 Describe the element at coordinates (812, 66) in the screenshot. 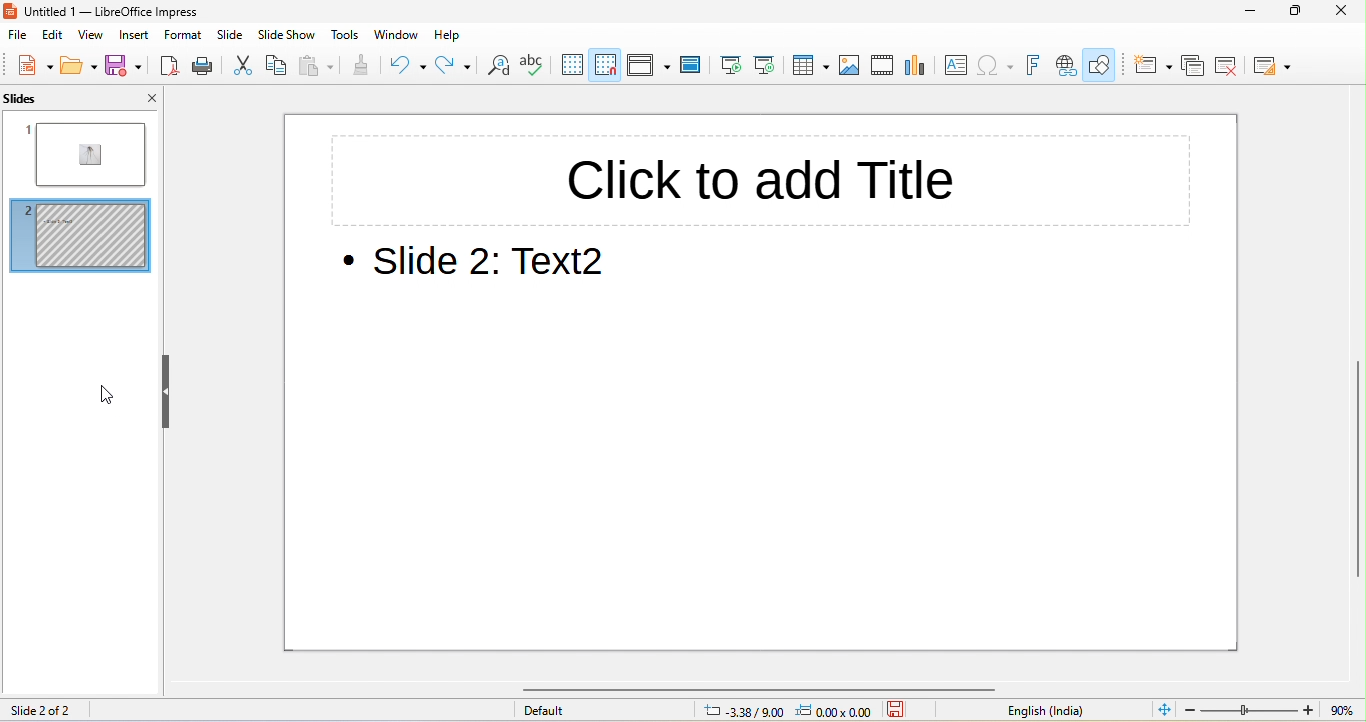

I see `table` at that location.